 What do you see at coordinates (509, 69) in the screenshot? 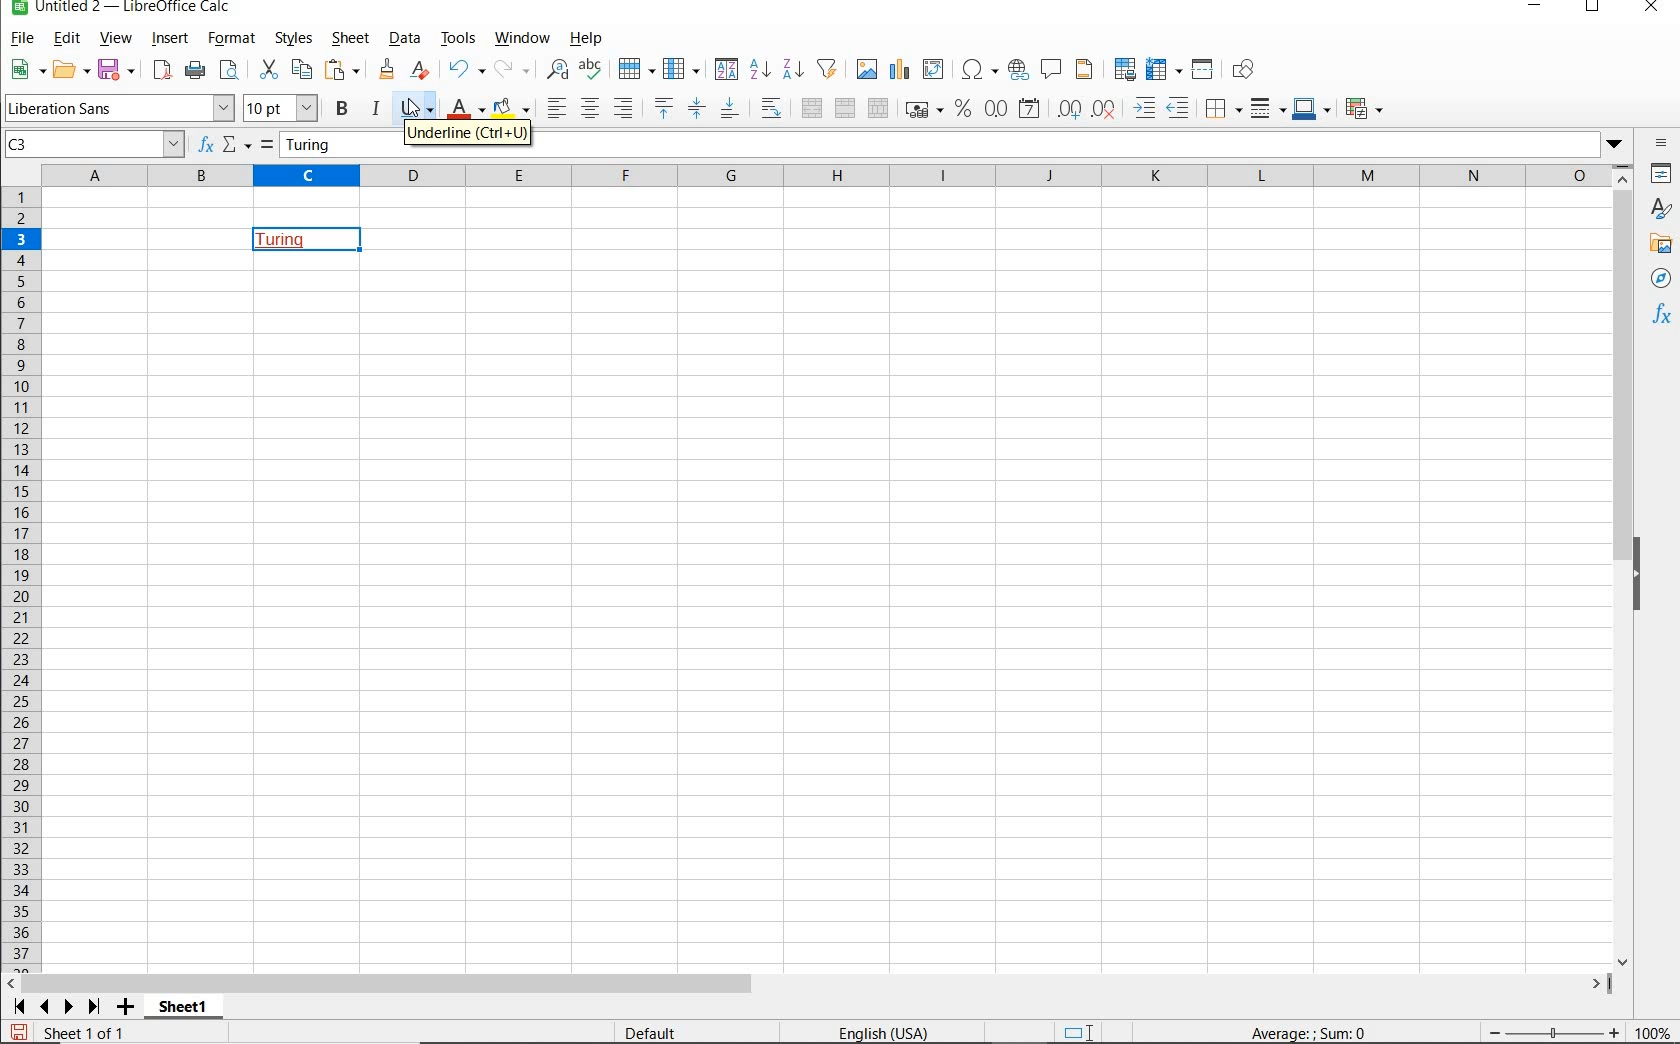
I see `REDO` at bounding box center [509, 69].